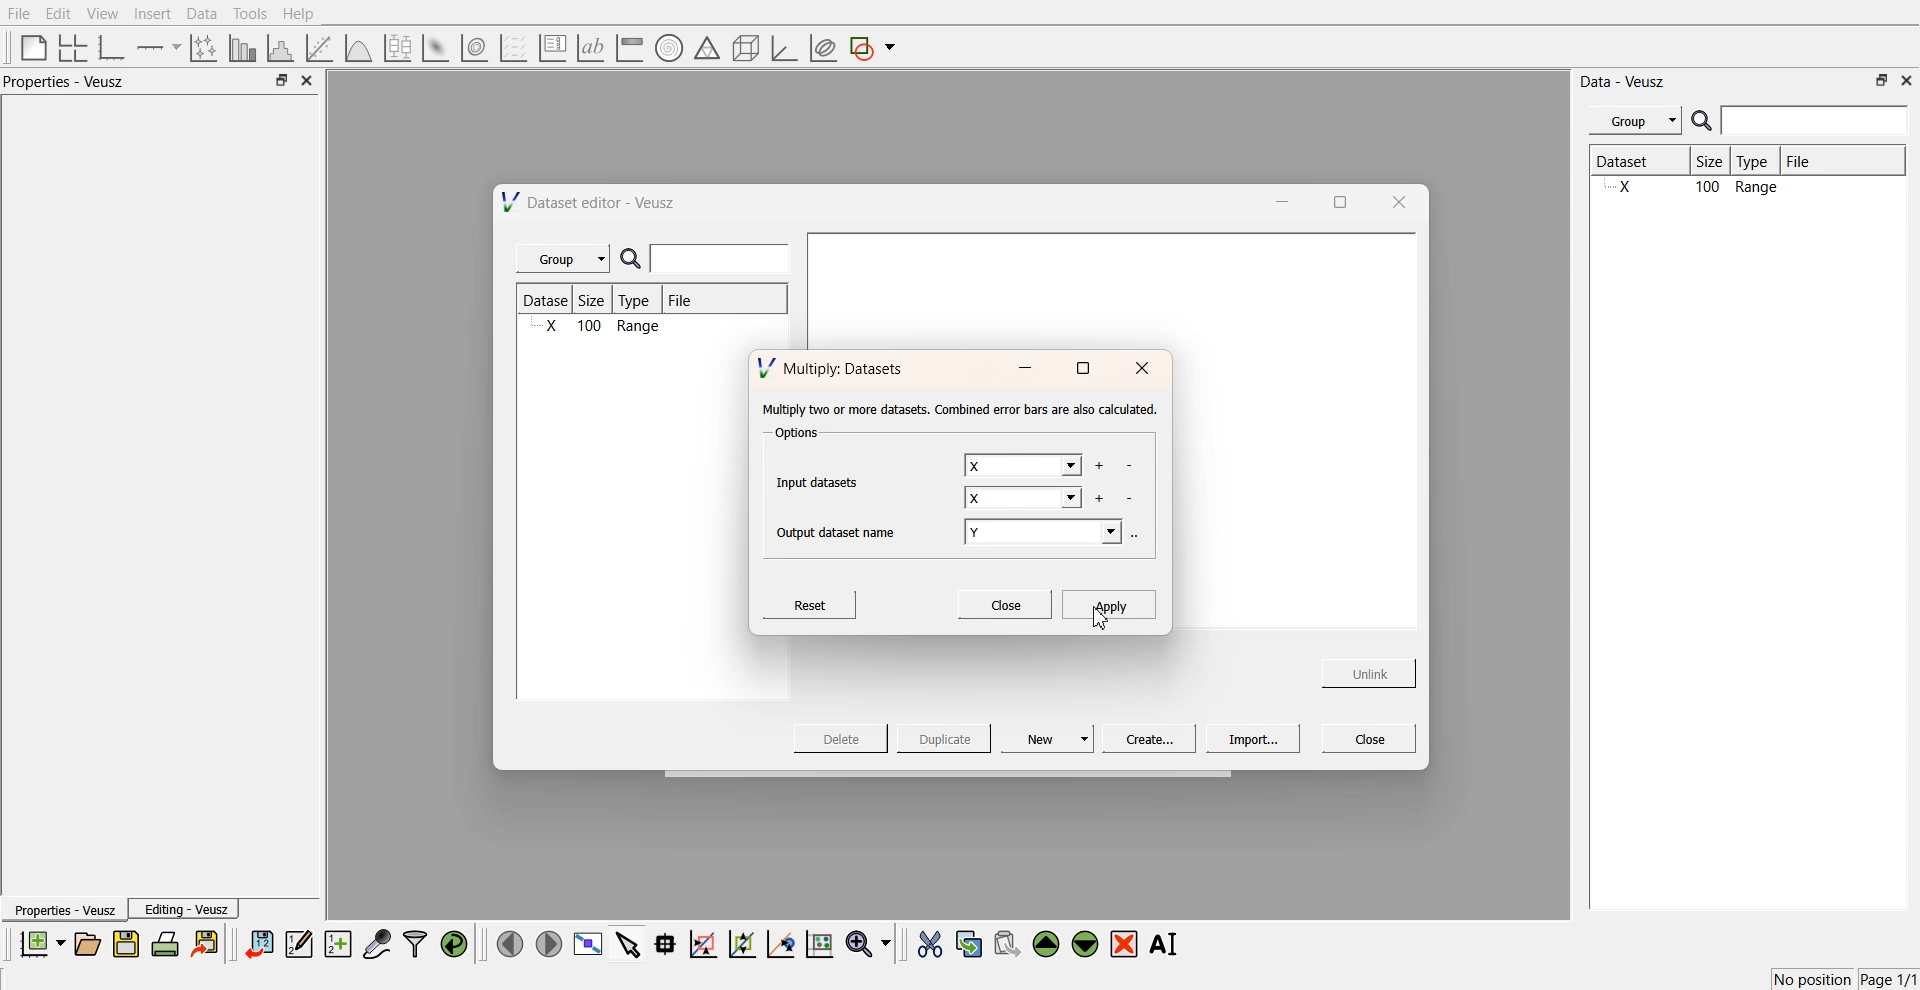  Describe the element at coordinates (598, 301) in the screenshot. I see `Size` at that location.